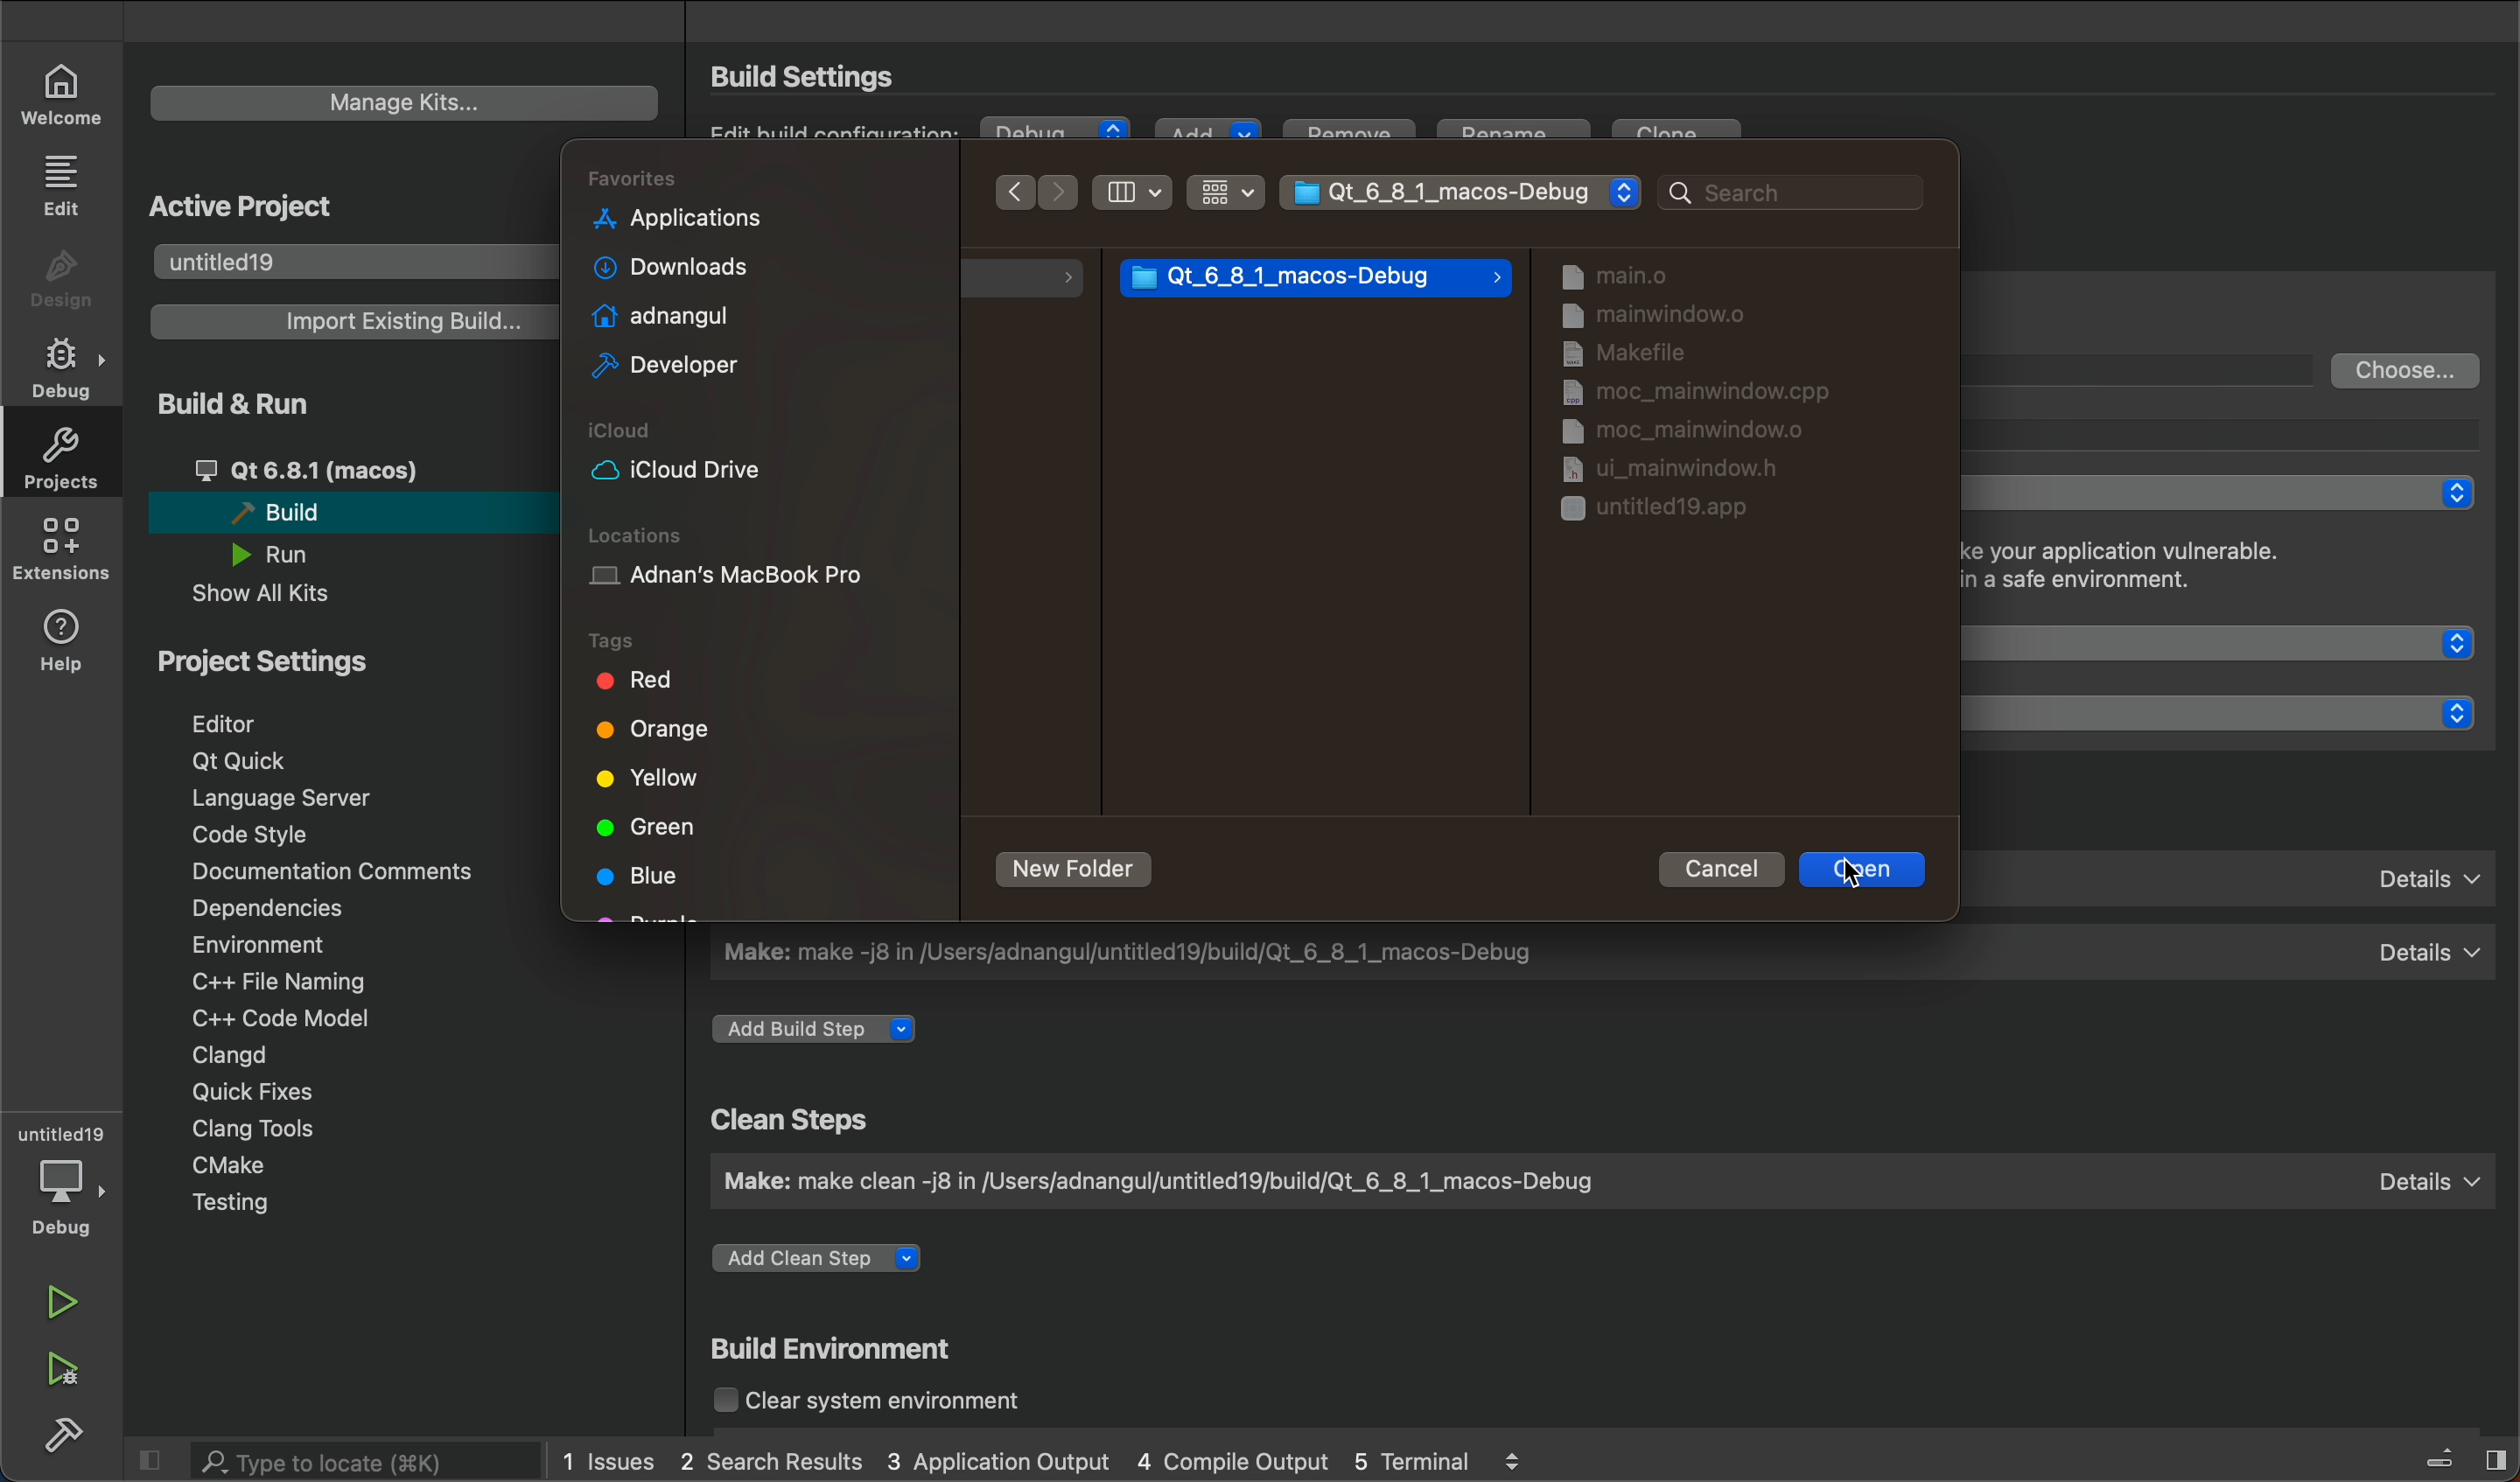  What do you see at coordinates (1675, 393) in the screenshot?
I see `moc.mainwindow.cpp` at bounding box center [1675, 393].